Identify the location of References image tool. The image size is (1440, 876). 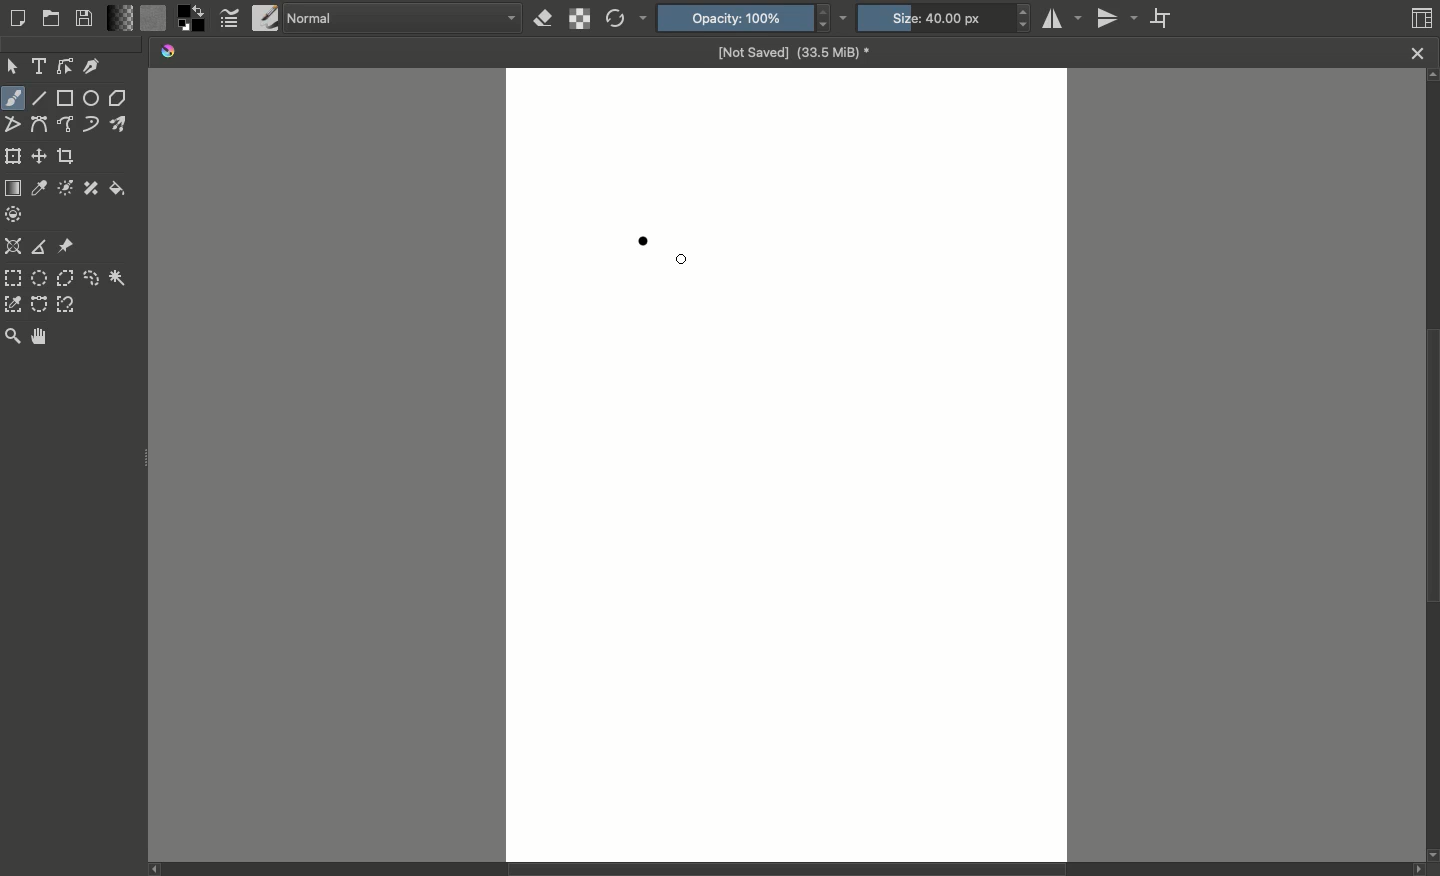
(67, 246).